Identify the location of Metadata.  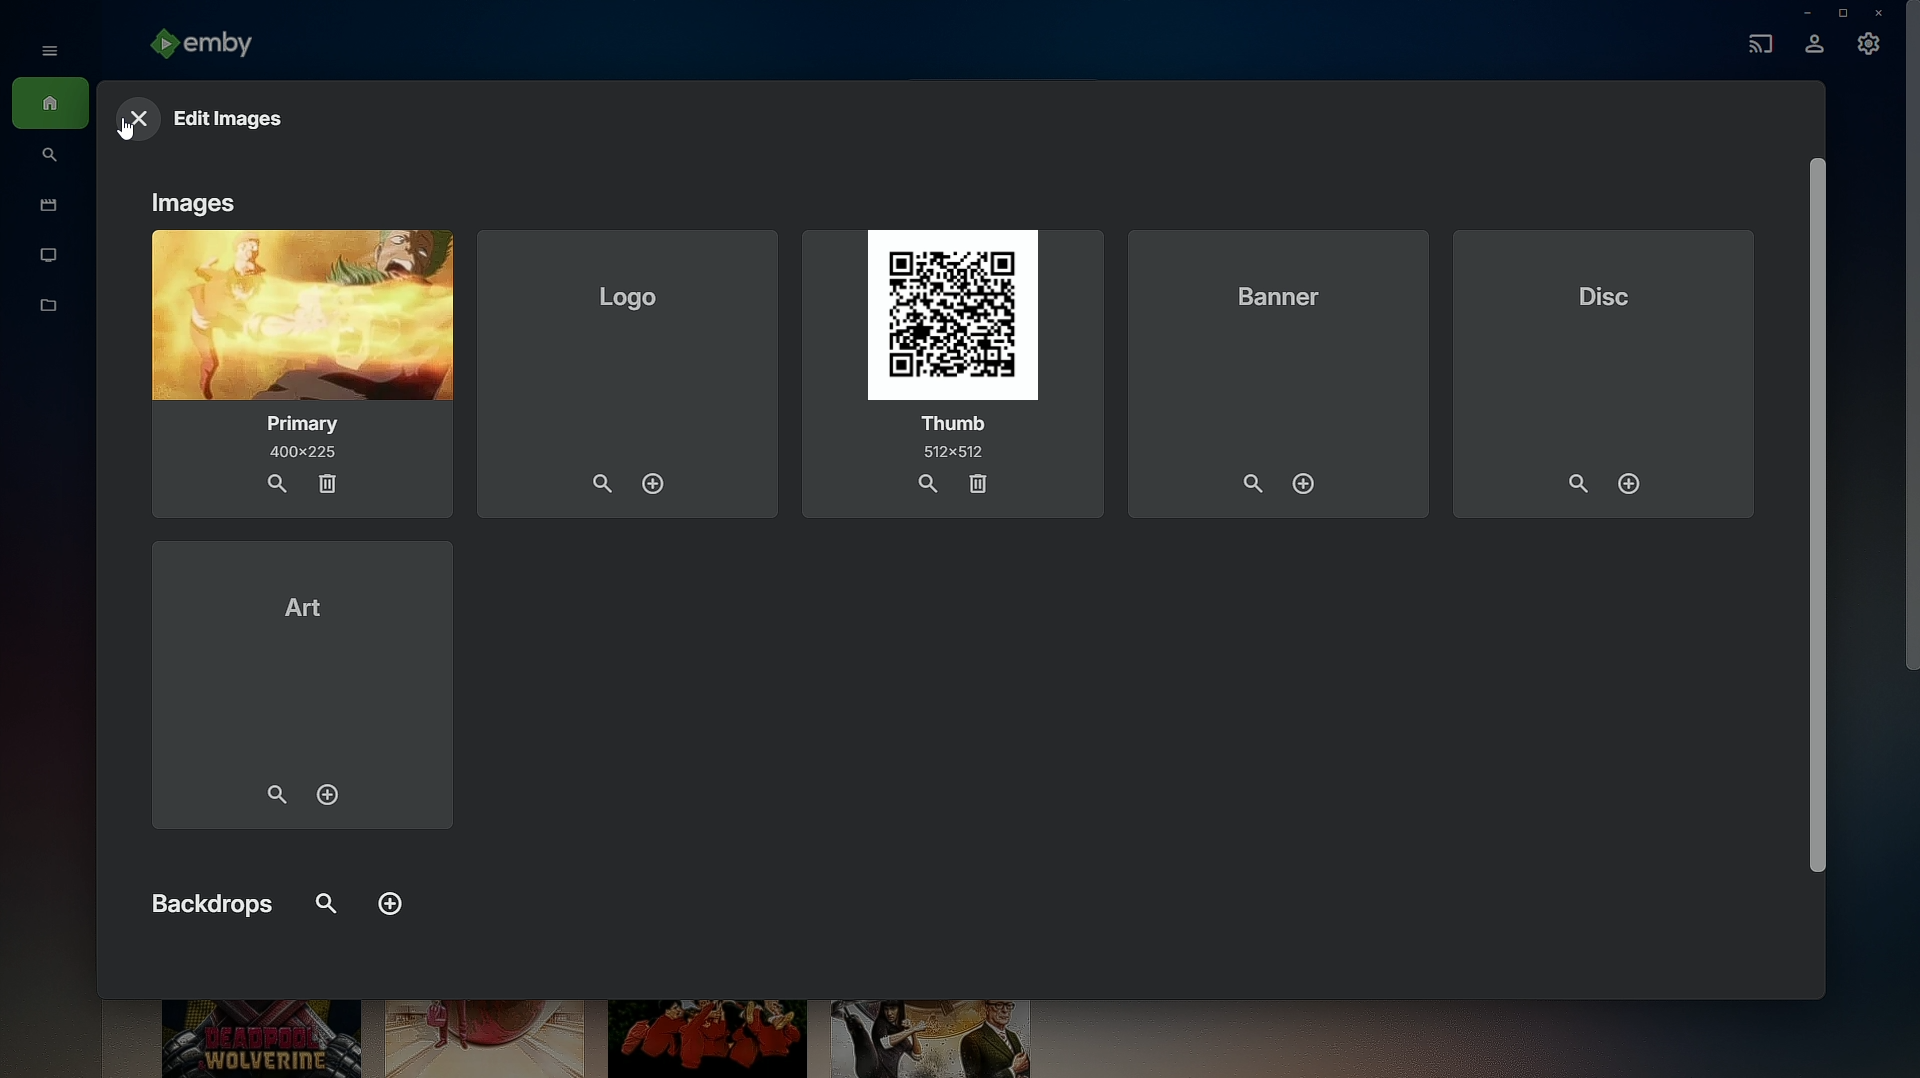
(50, 316).